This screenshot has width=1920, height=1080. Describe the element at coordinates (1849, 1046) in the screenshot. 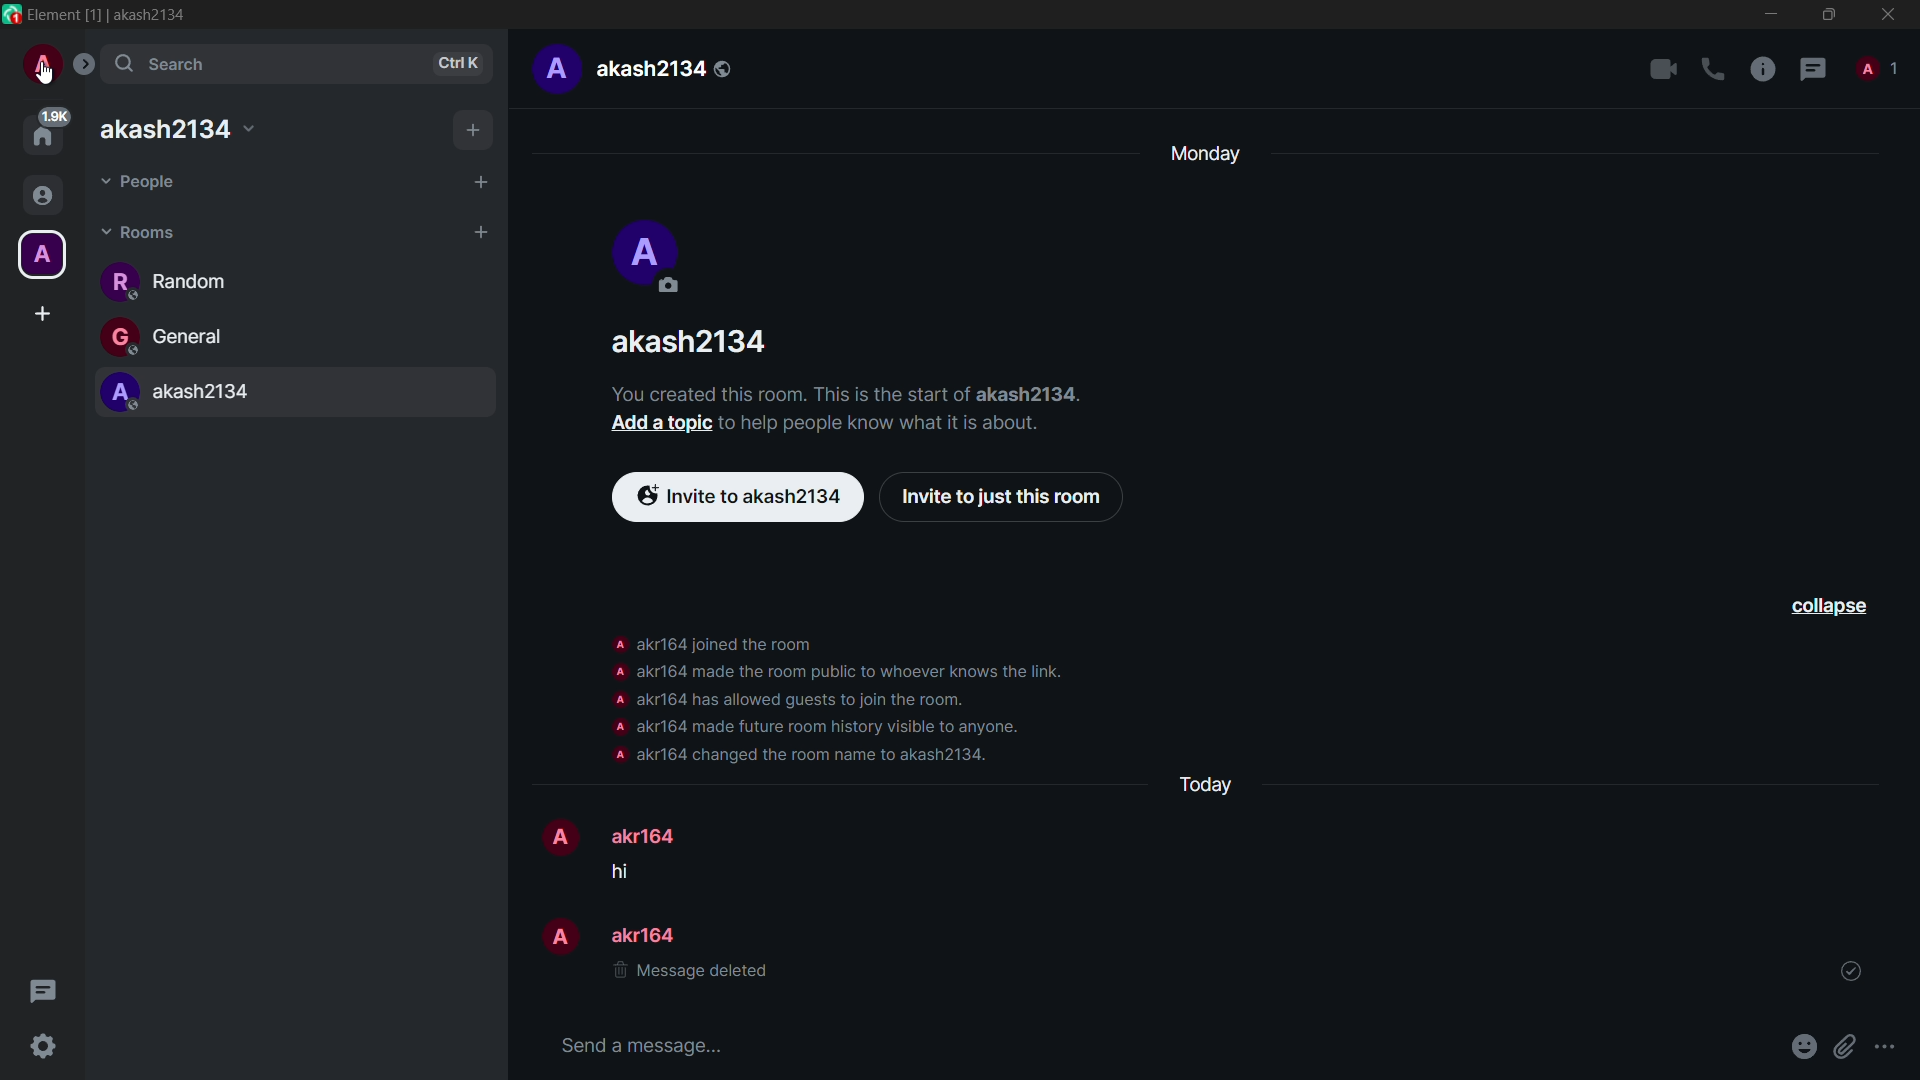

I see `attach` at that location.